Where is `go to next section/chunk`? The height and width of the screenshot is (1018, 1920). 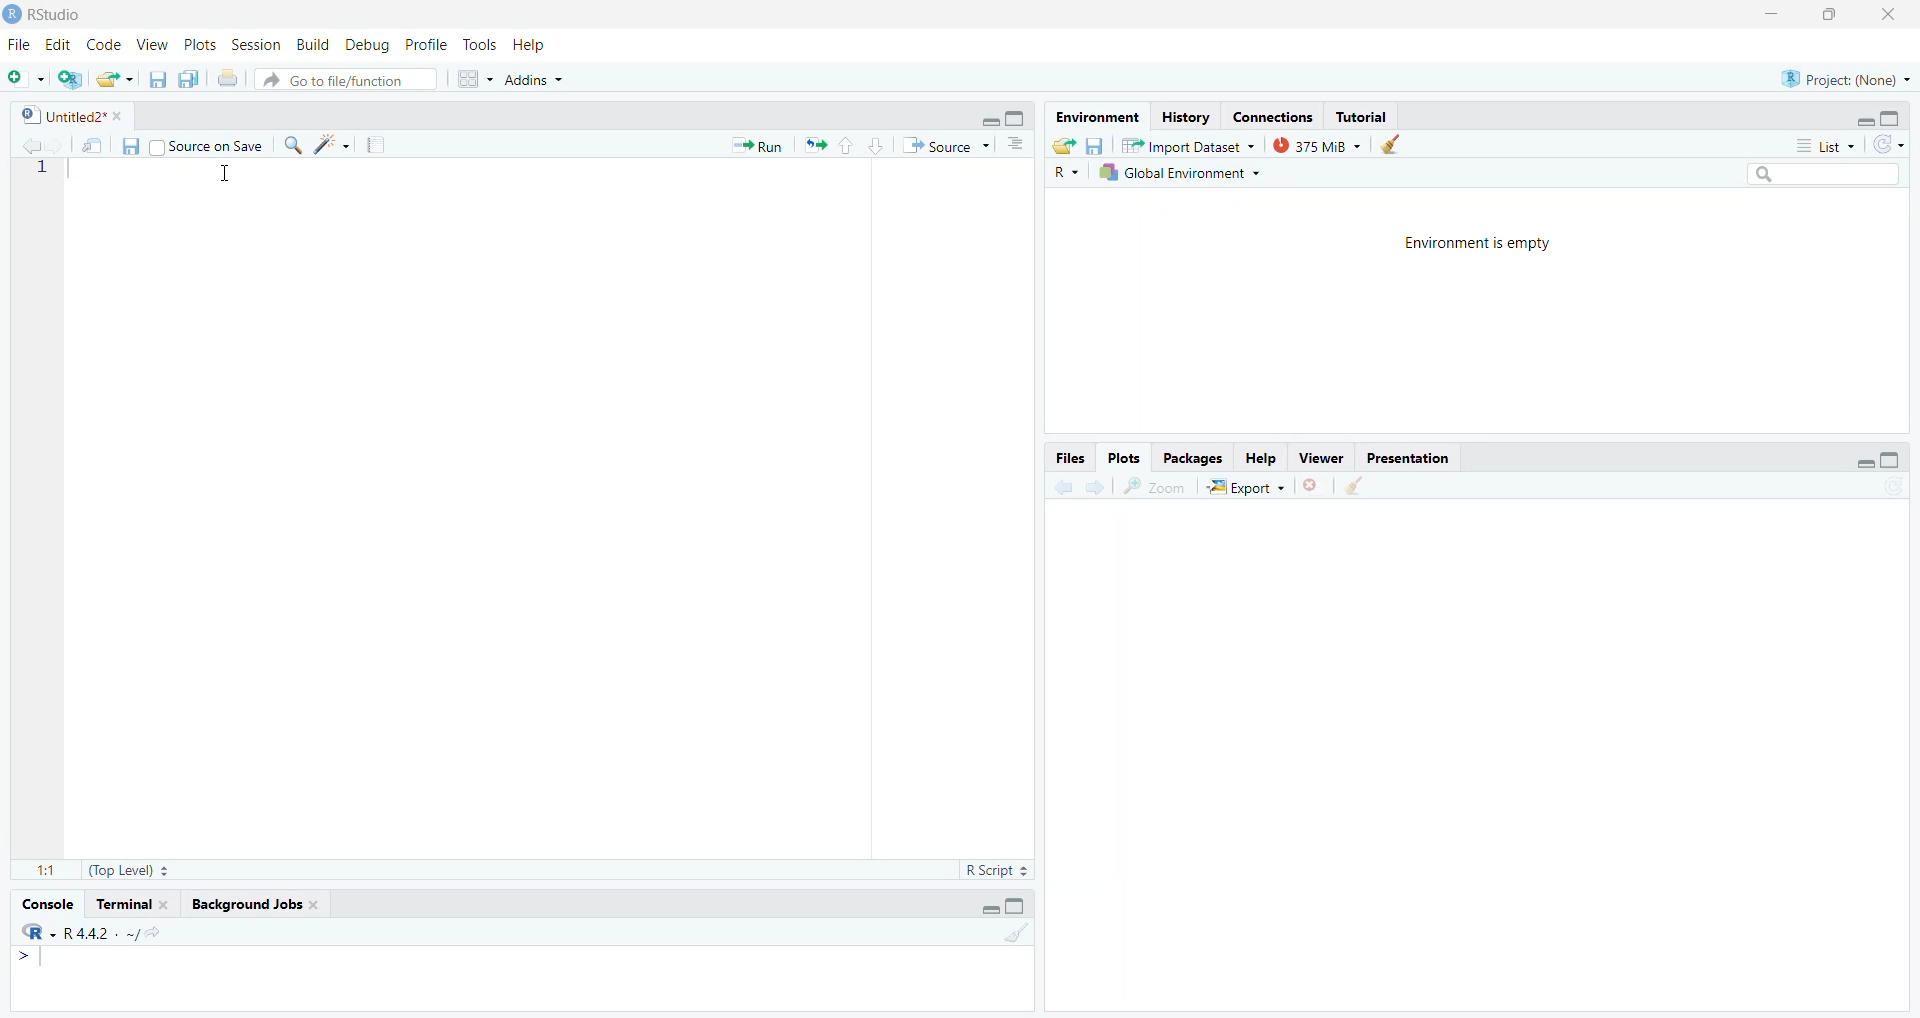 go to next section/chunk is located at coordinates (875, 145).